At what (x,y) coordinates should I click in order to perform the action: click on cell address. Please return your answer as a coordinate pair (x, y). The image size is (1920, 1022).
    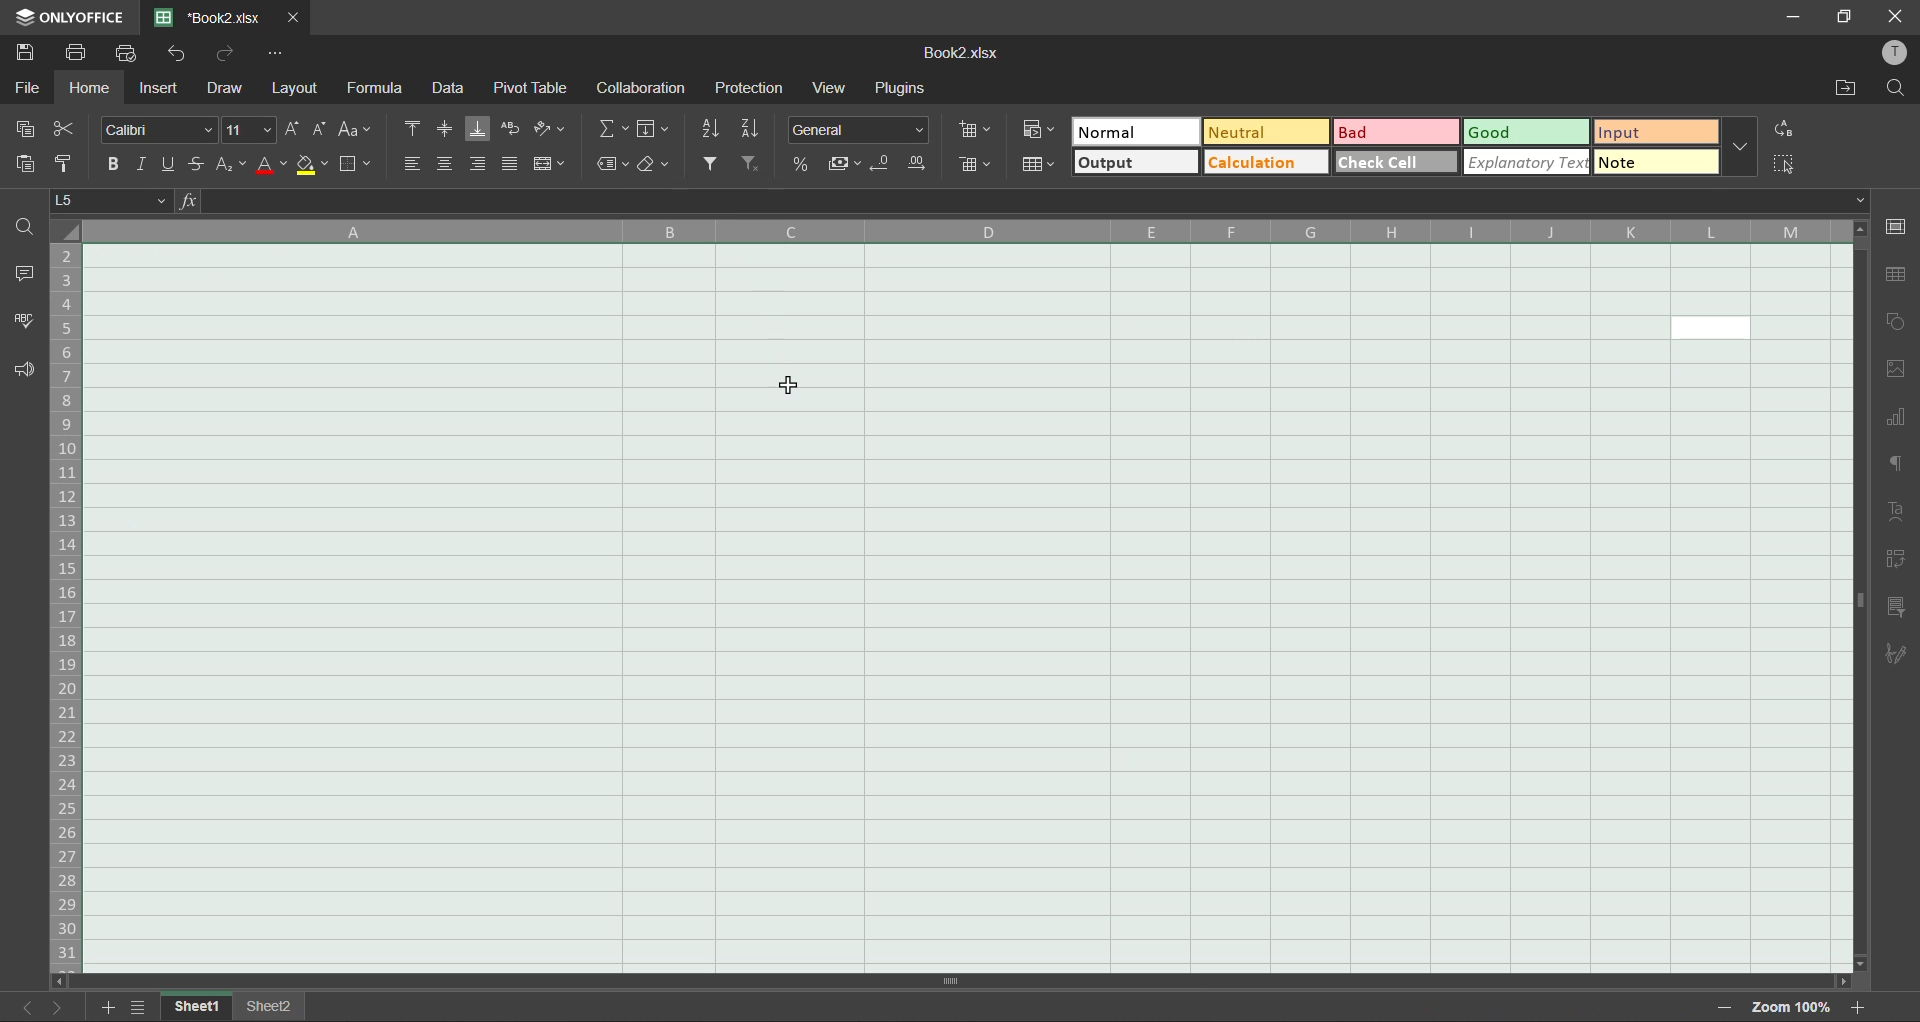
    Looking at the image, I should click on (115, 200).